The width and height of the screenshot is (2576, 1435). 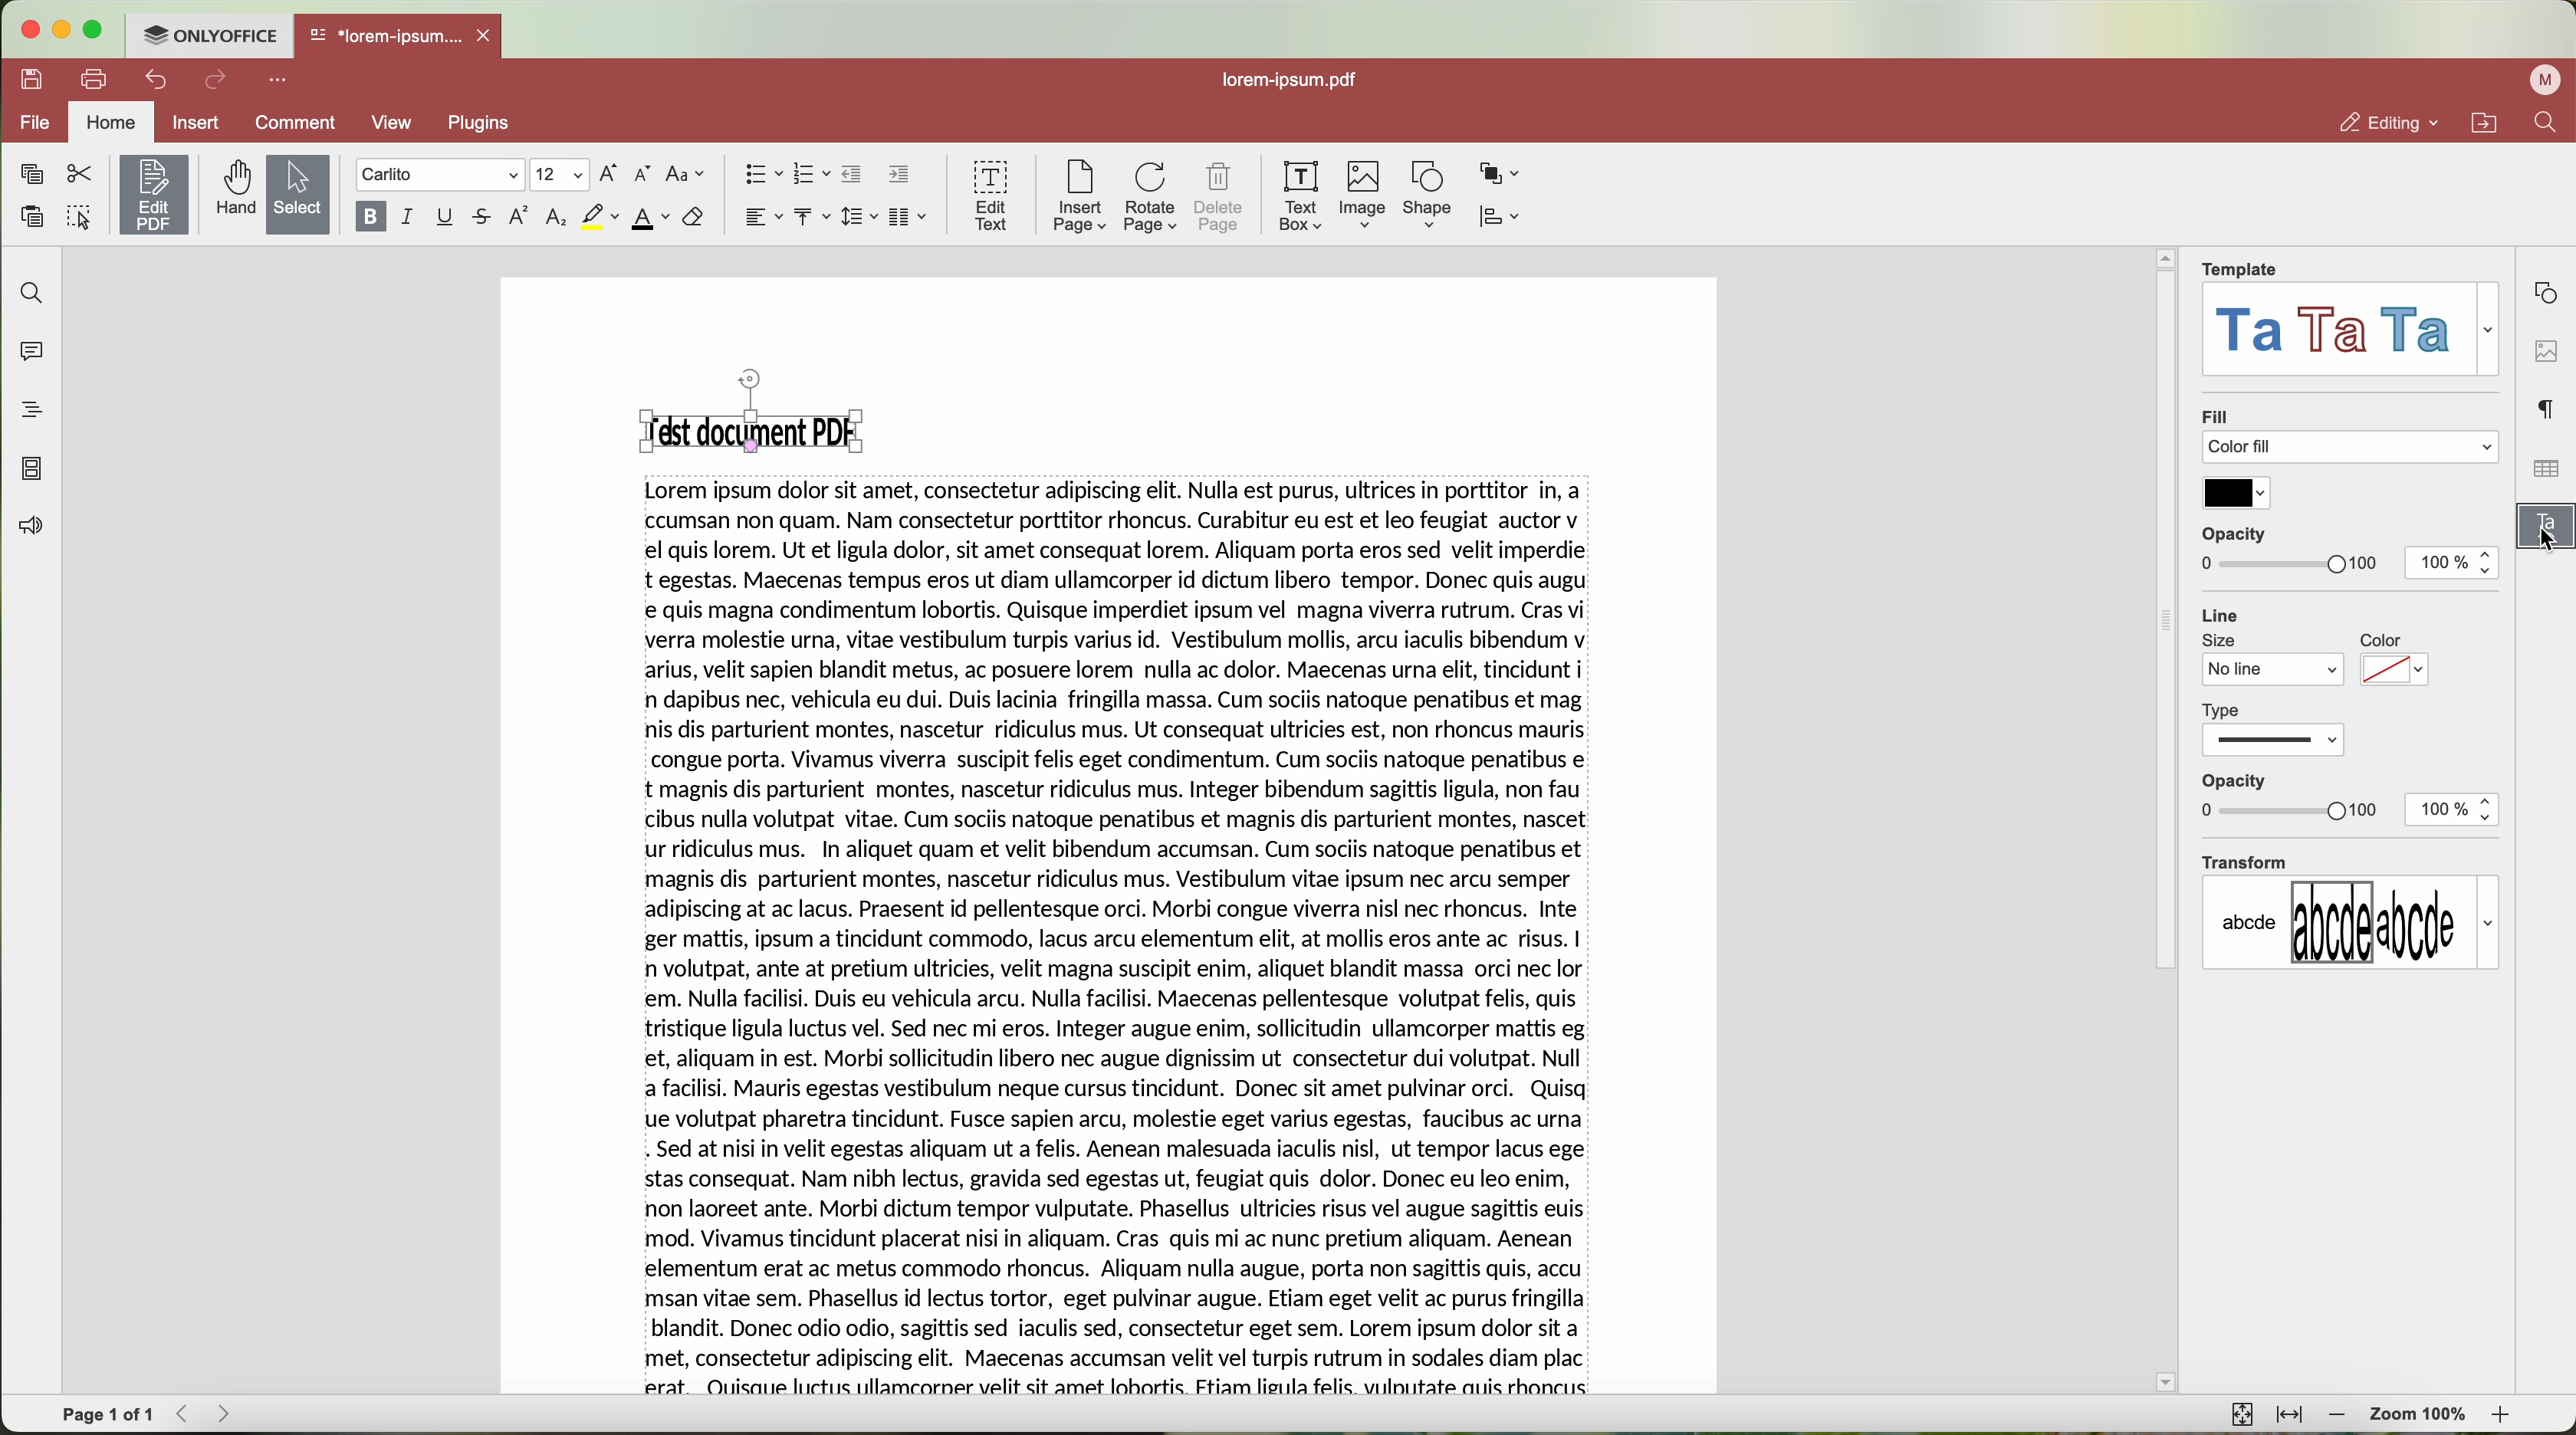 I want to click on zoom out, so click(x=2338, y=1416).